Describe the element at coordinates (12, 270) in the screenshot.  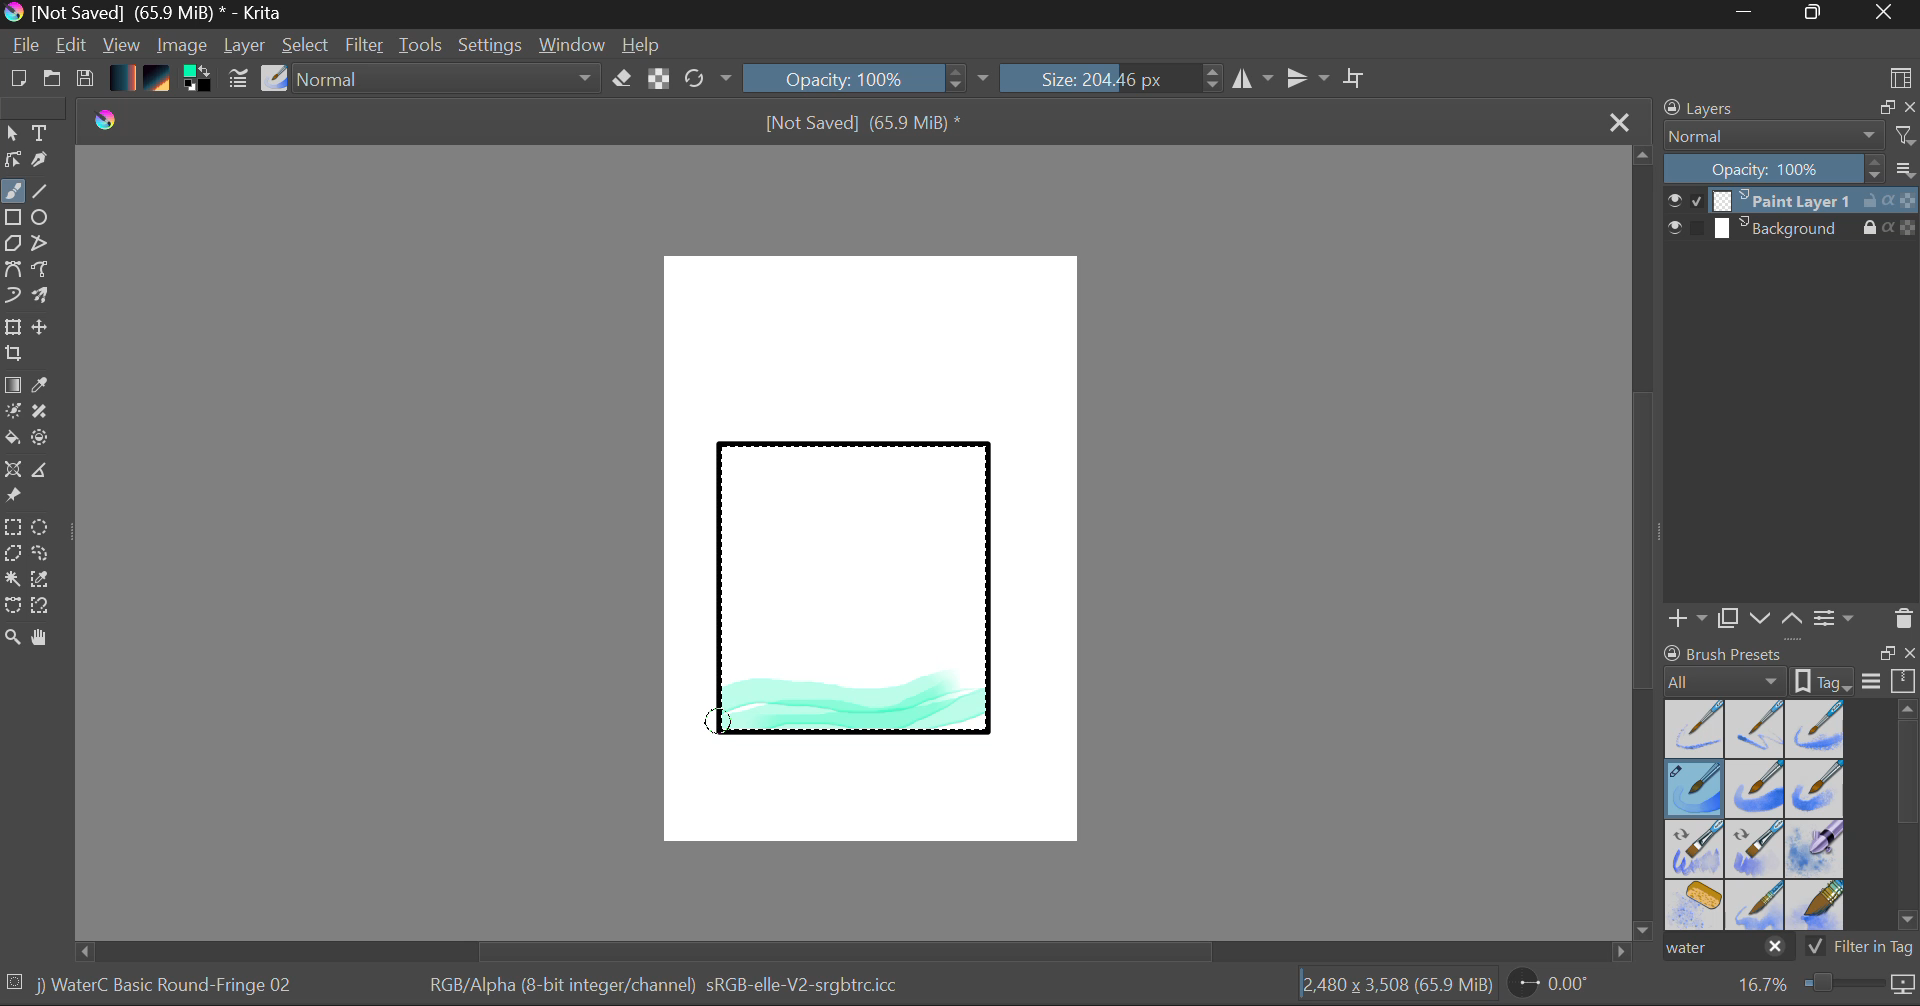
I see `Bezier Curve` at that location.